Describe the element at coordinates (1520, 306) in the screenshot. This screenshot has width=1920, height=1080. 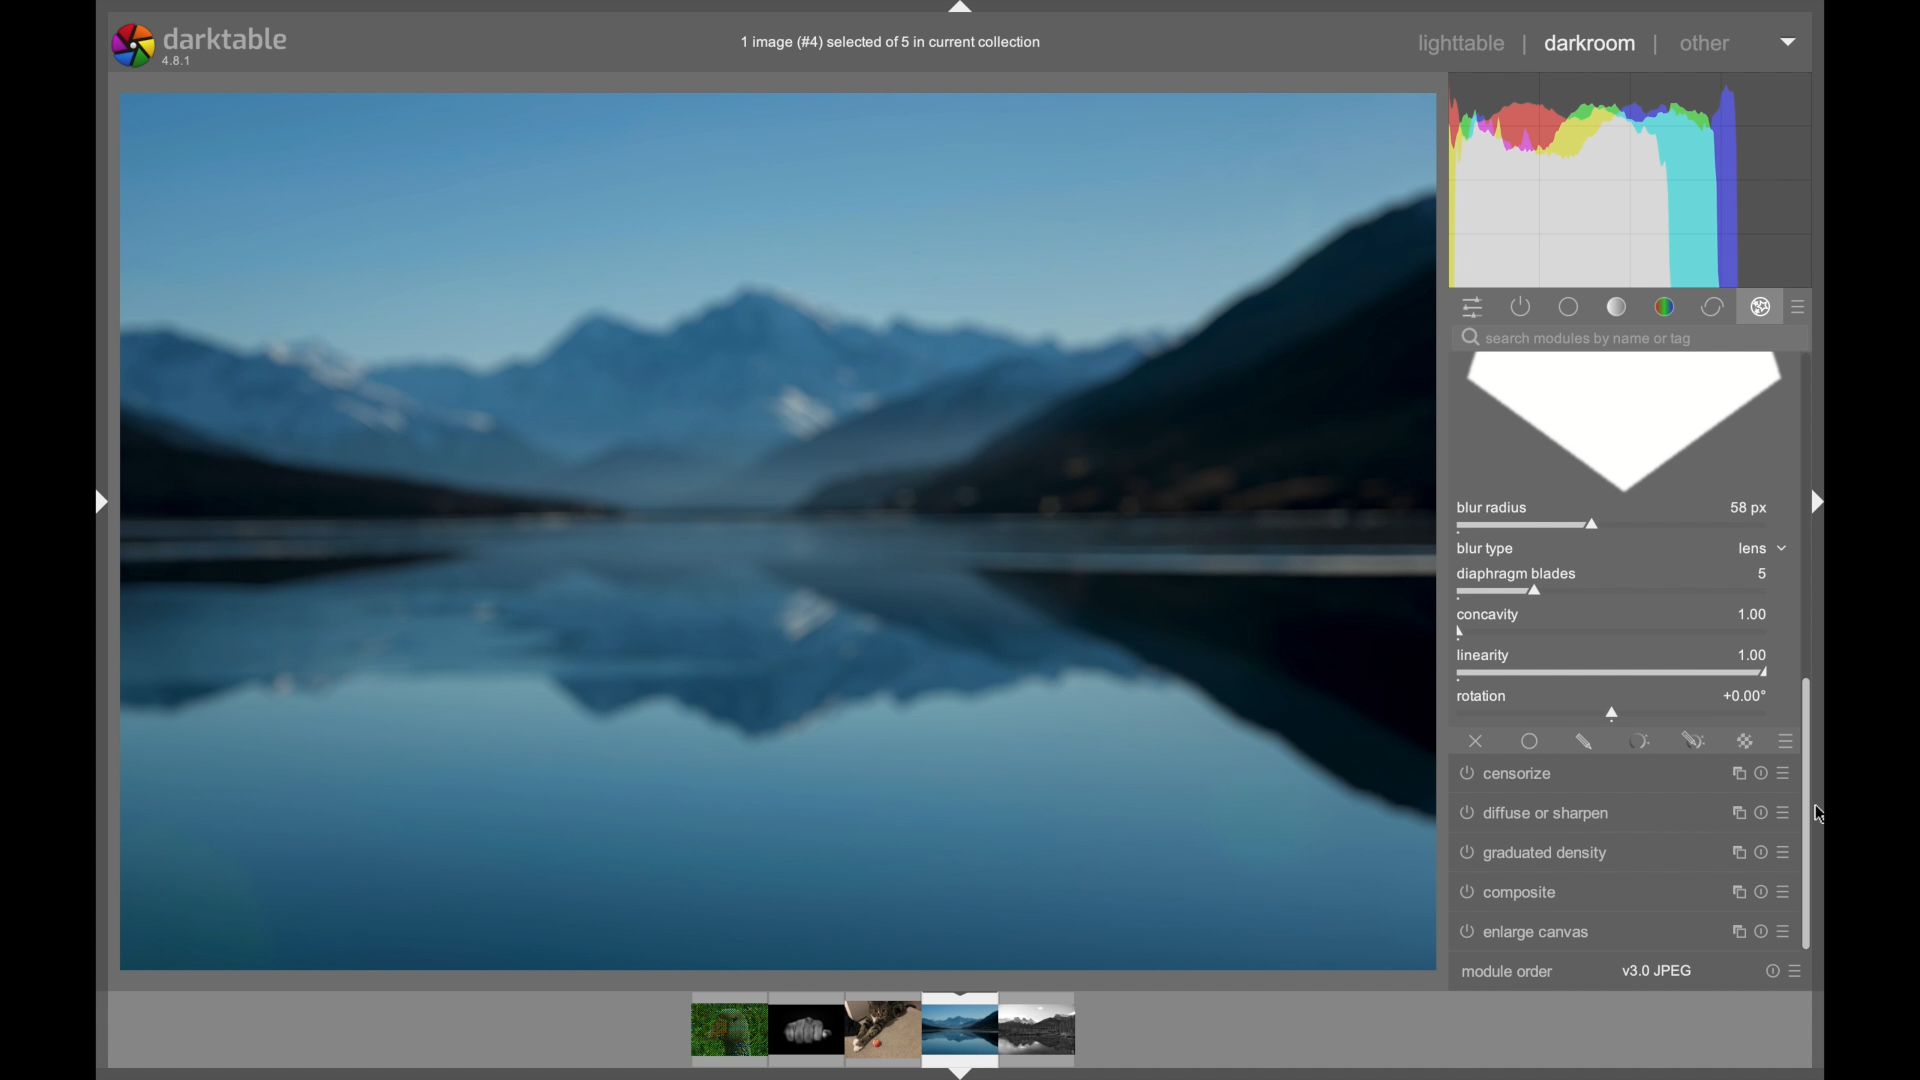
I see `show active modules only` at that location.